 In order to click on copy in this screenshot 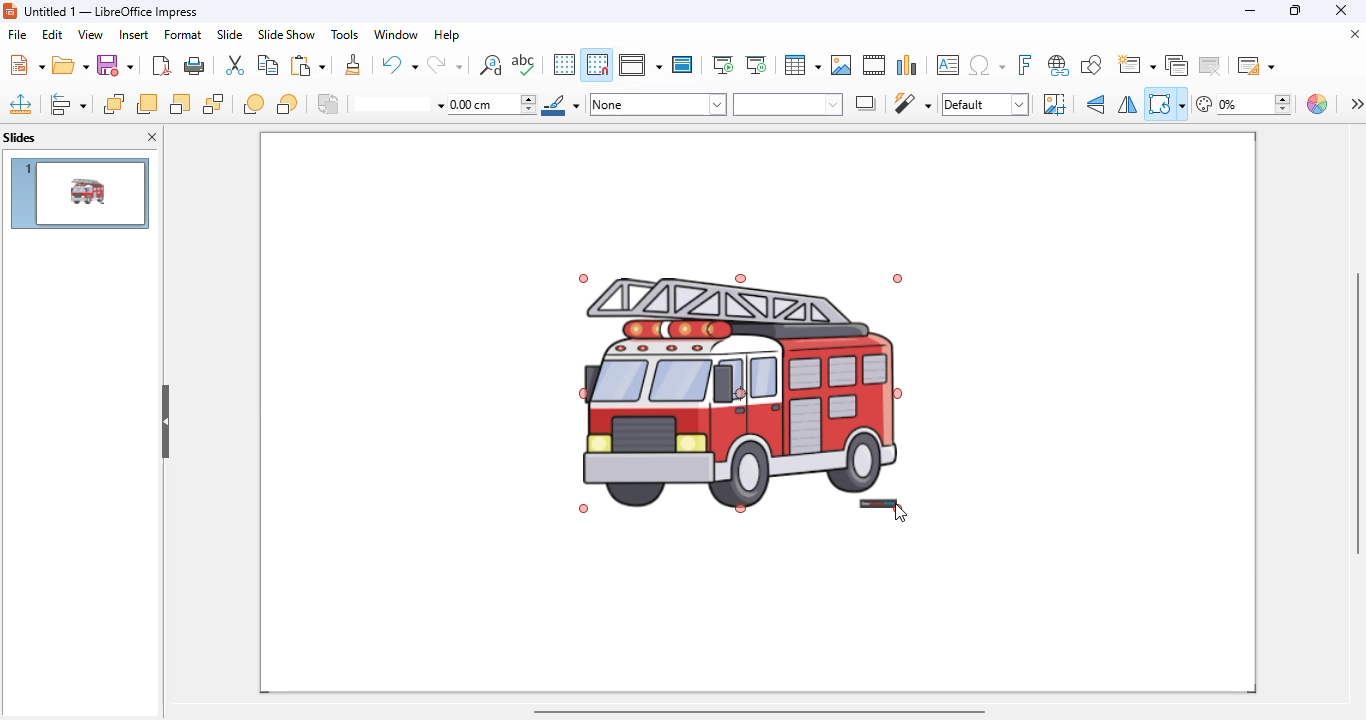, I will do `click(268, 65)`.